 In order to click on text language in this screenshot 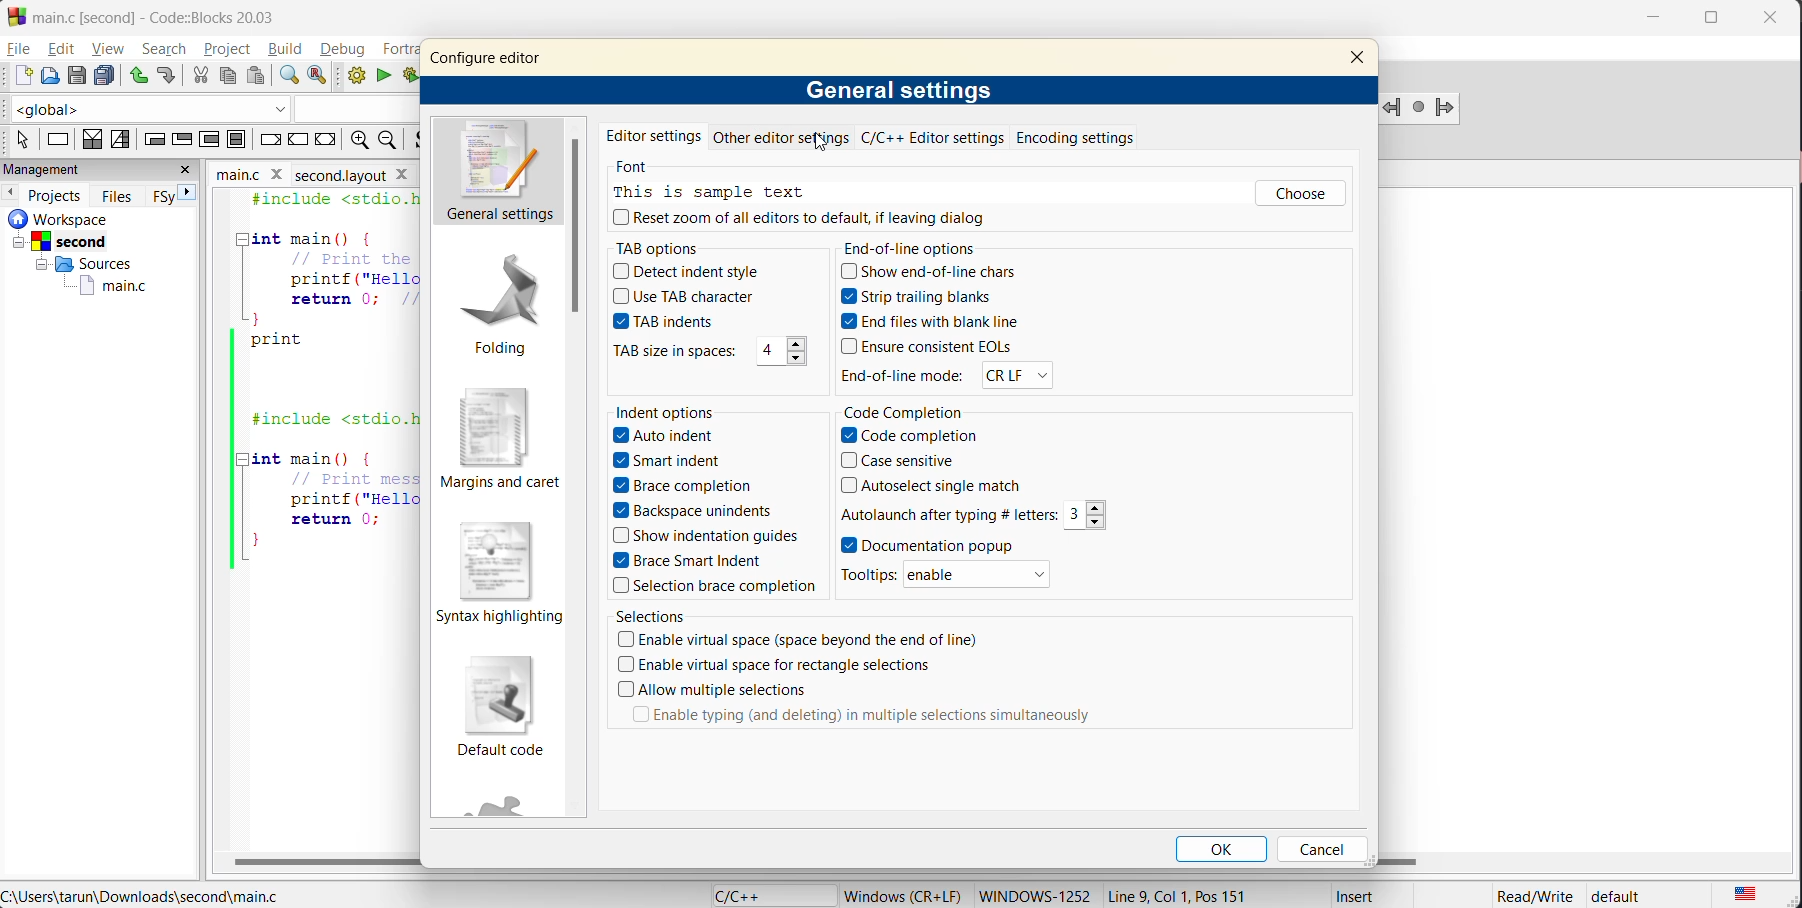, I will do `click(1744, 893)`.